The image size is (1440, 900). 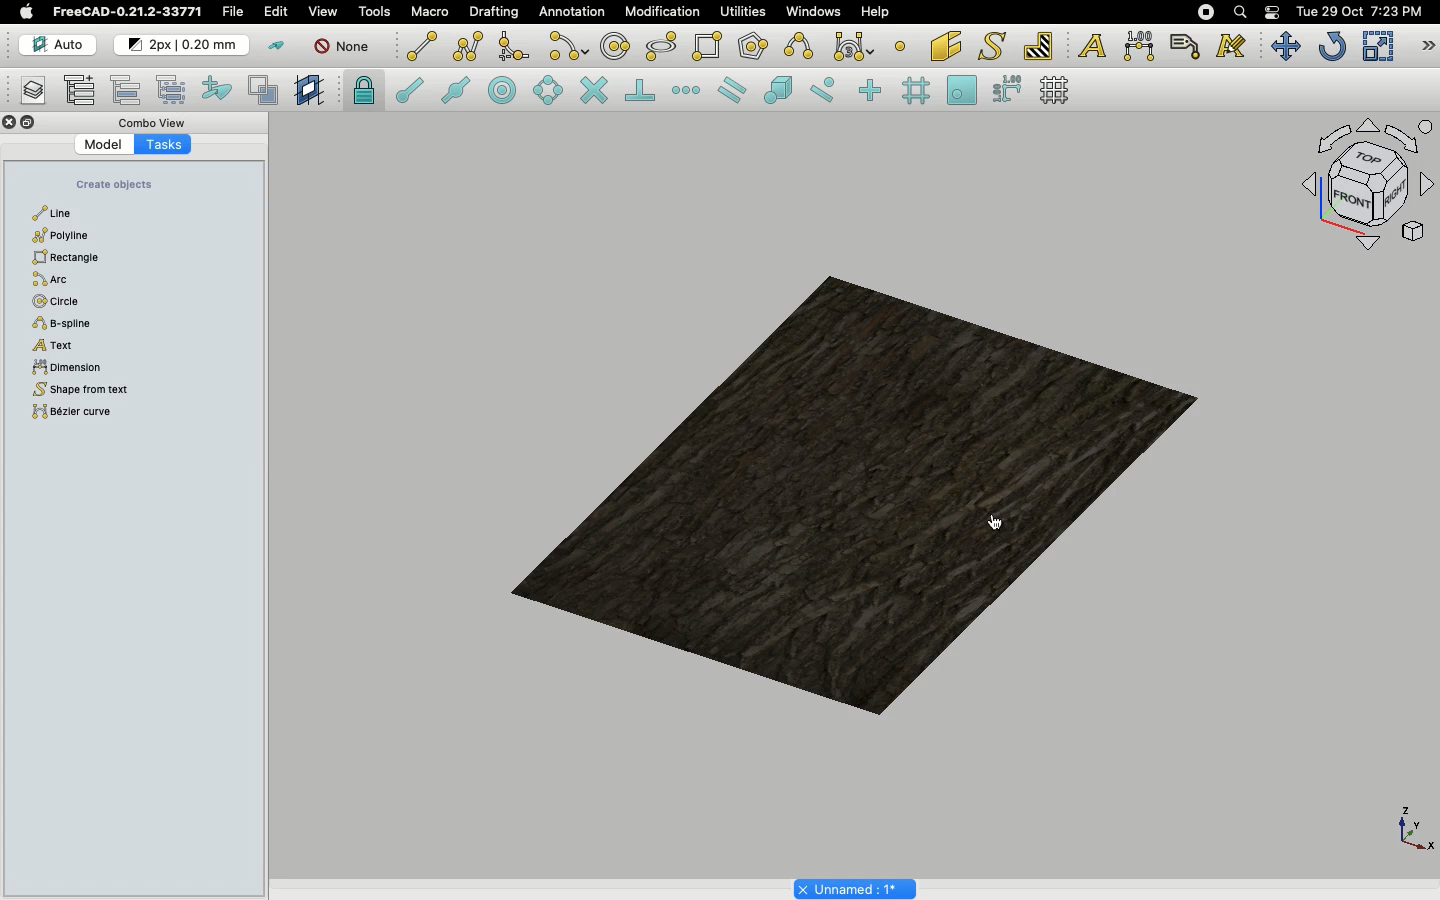 What do you see at coordinates (341, 48) in the screenshot?
I see `None` at bounding box center [341, 48].